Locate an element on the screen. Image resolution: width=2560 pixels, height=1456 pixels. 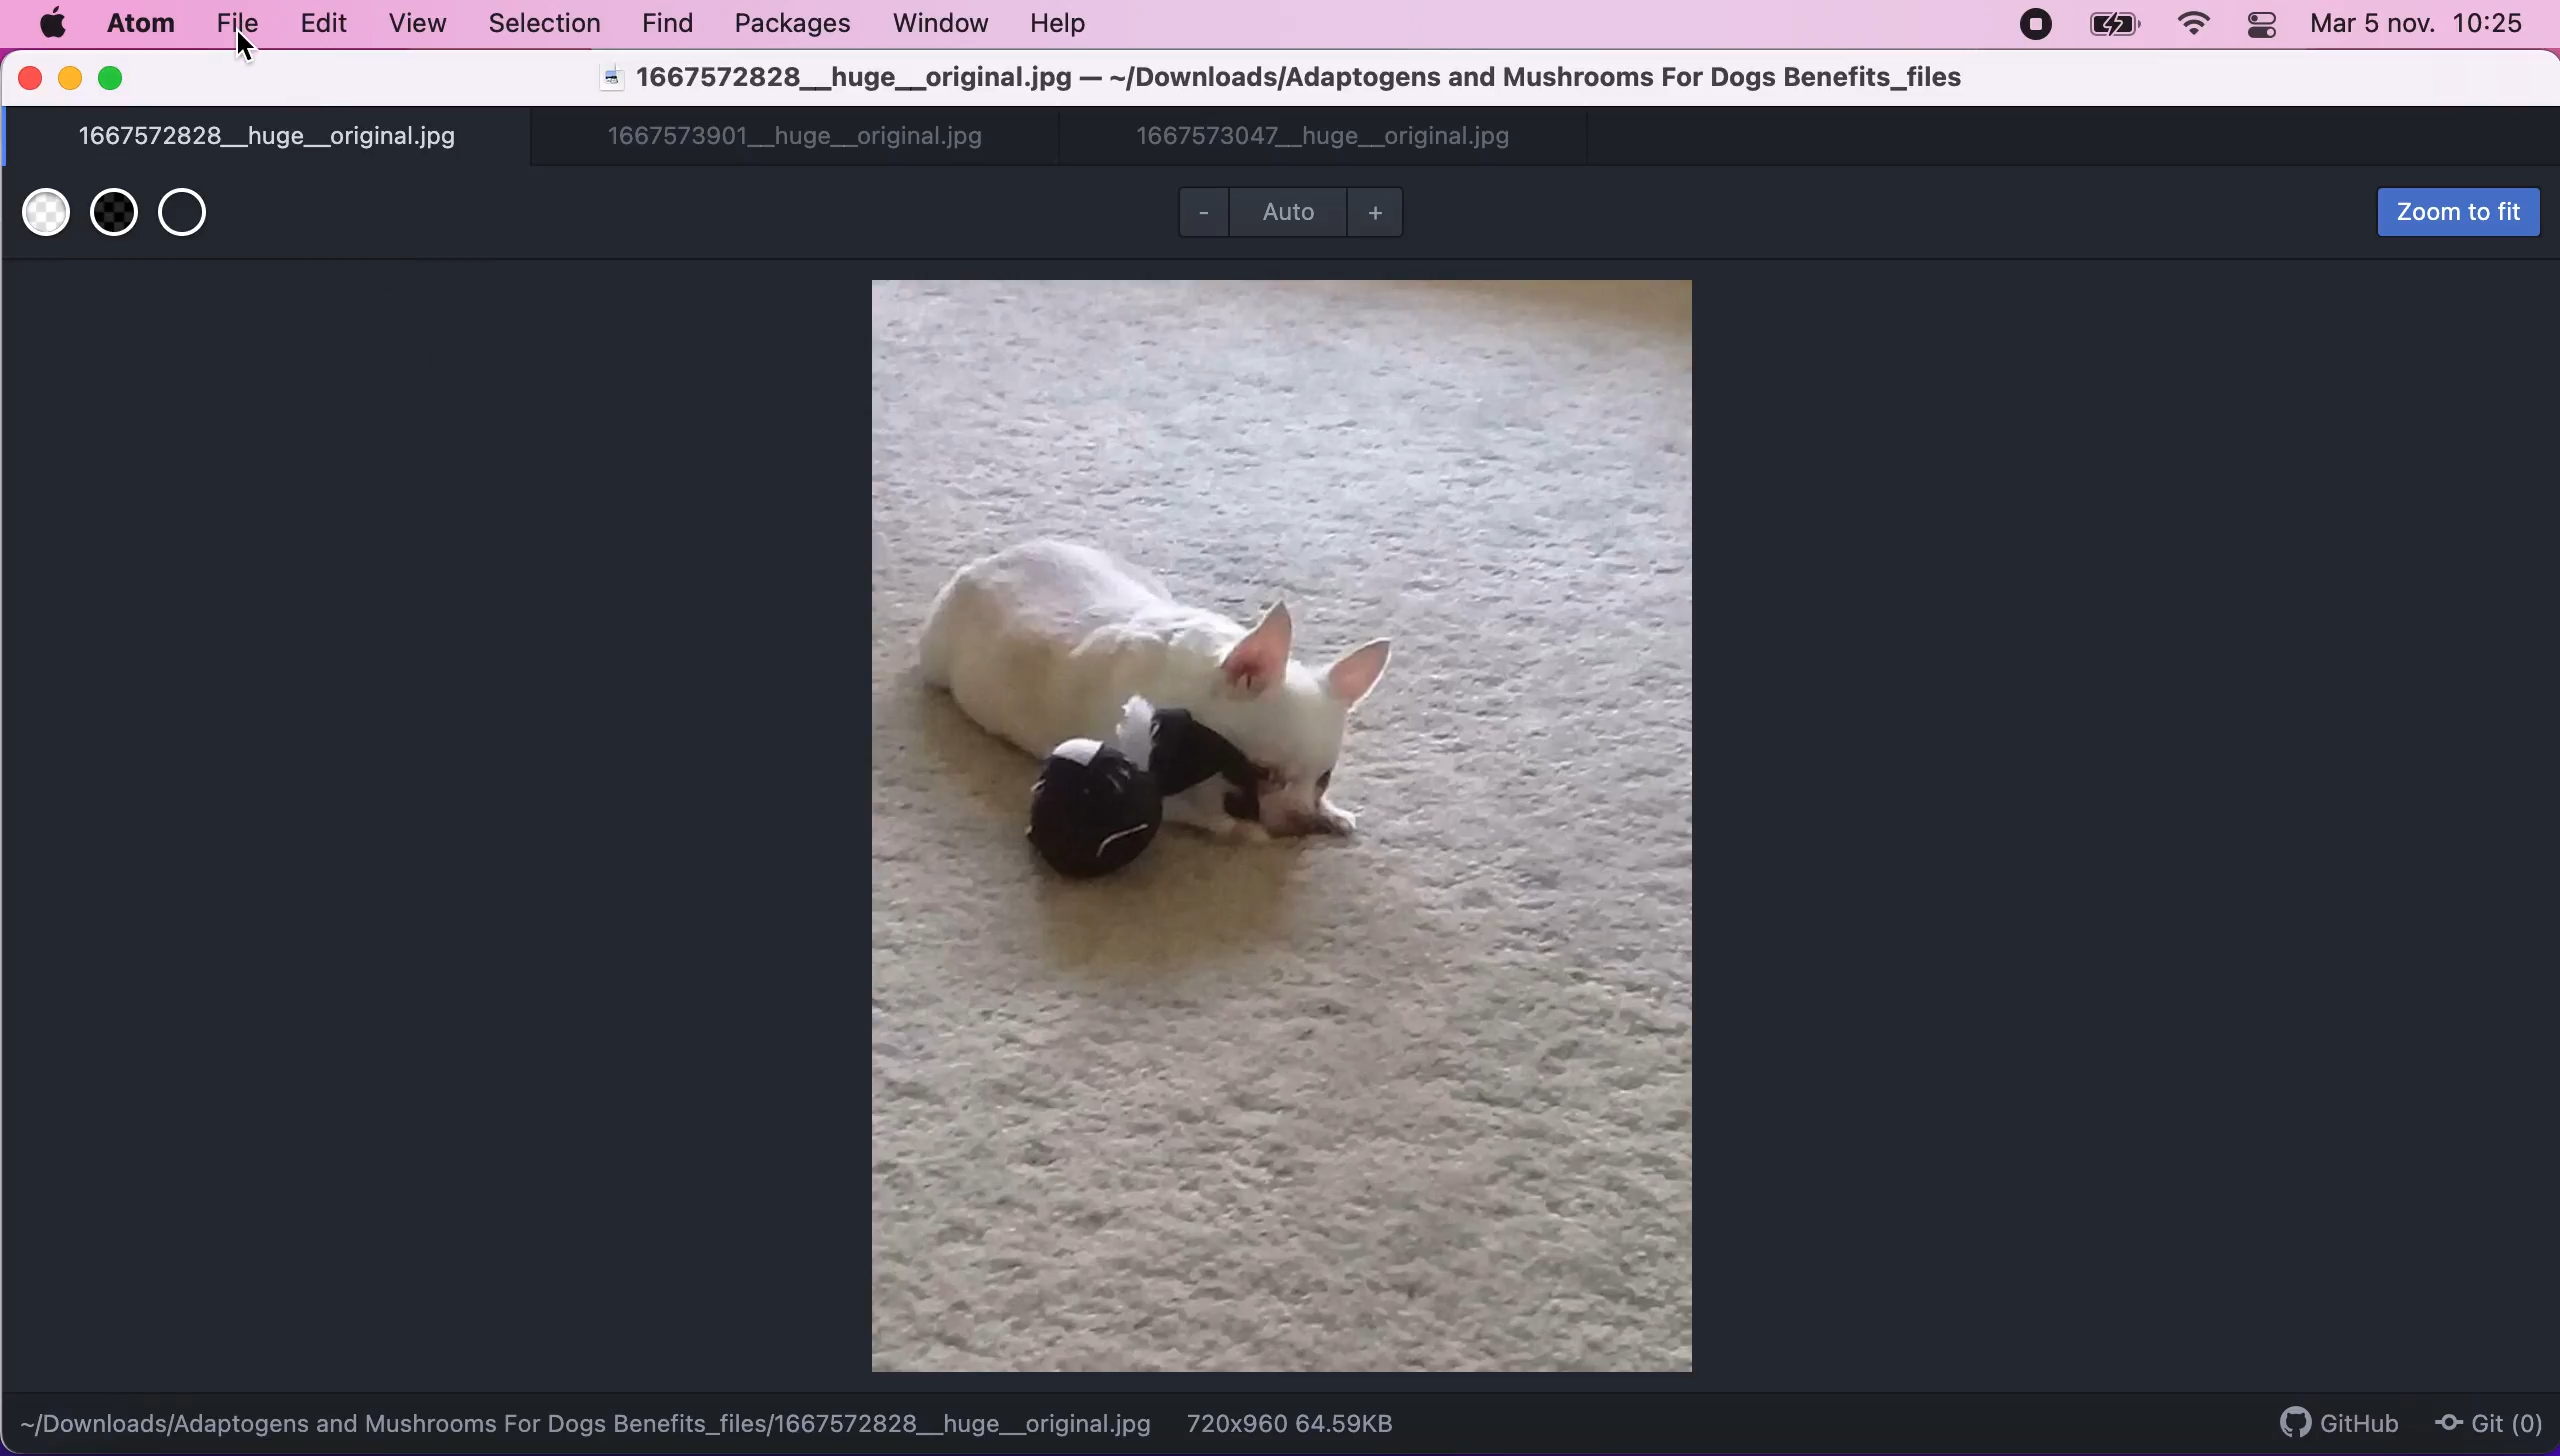
1667572828__huge__original.jpg is located at coordinates (270, 139).